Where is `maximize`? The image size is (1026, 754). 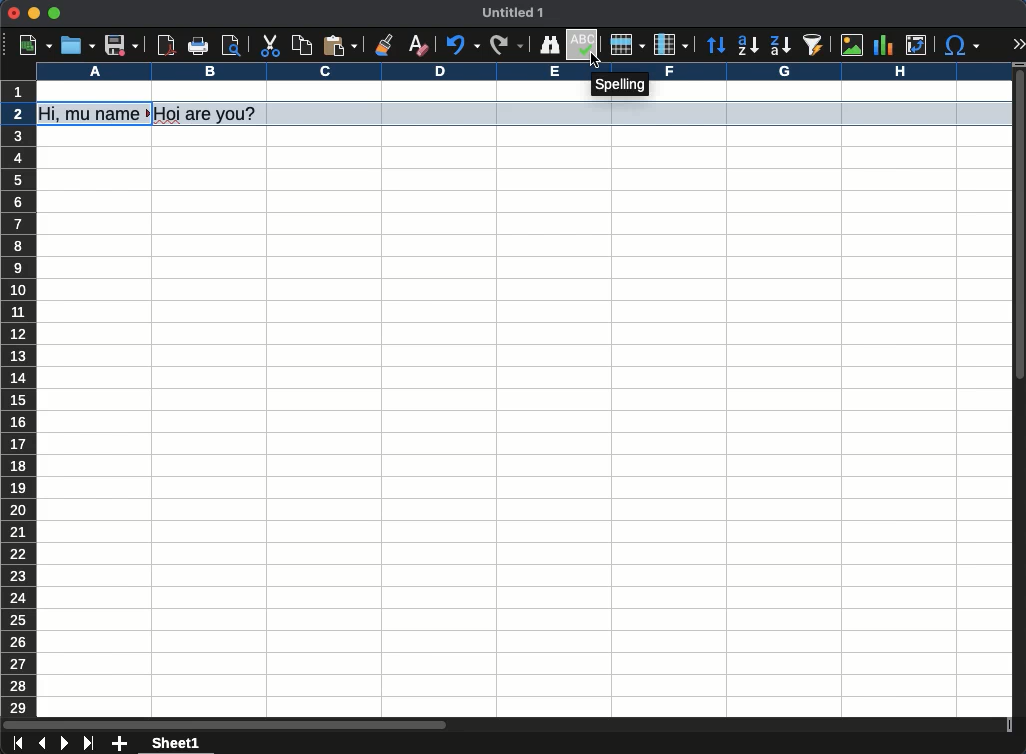 maximize is located at coordinates (54, 12).